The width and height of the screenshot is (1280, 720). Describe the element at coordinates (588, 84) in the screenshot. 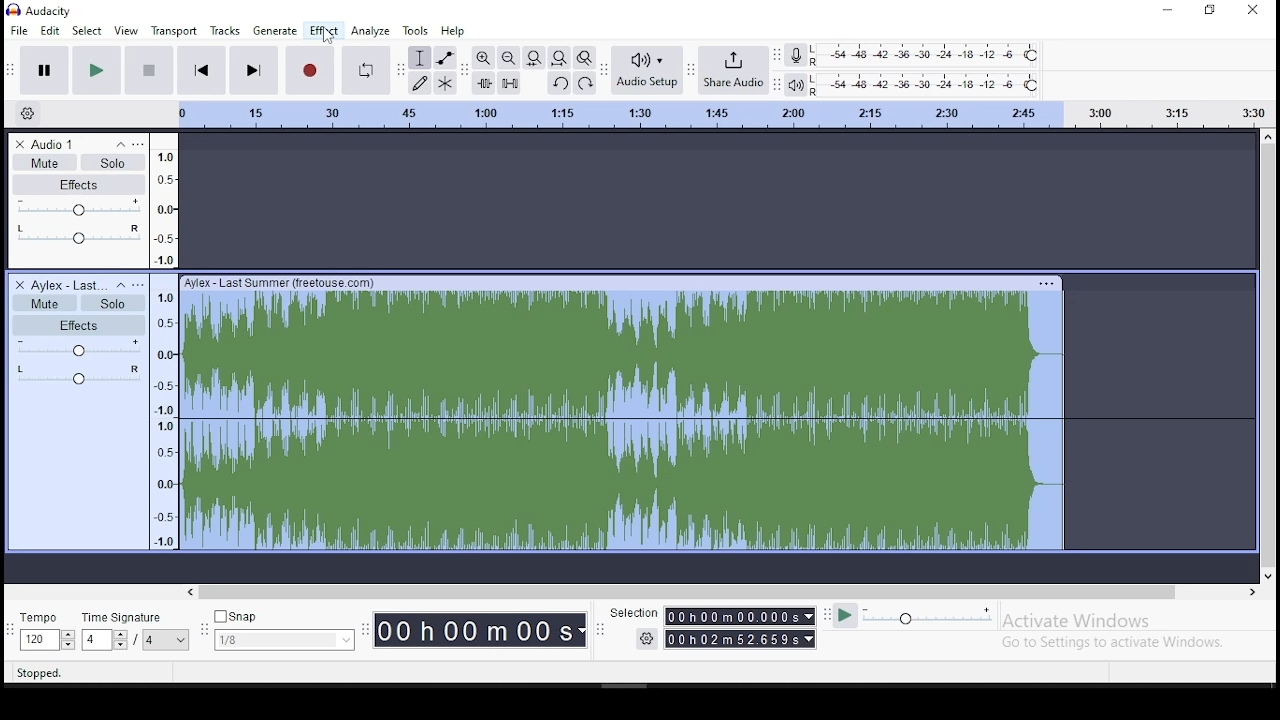

I see `redo` at that location.